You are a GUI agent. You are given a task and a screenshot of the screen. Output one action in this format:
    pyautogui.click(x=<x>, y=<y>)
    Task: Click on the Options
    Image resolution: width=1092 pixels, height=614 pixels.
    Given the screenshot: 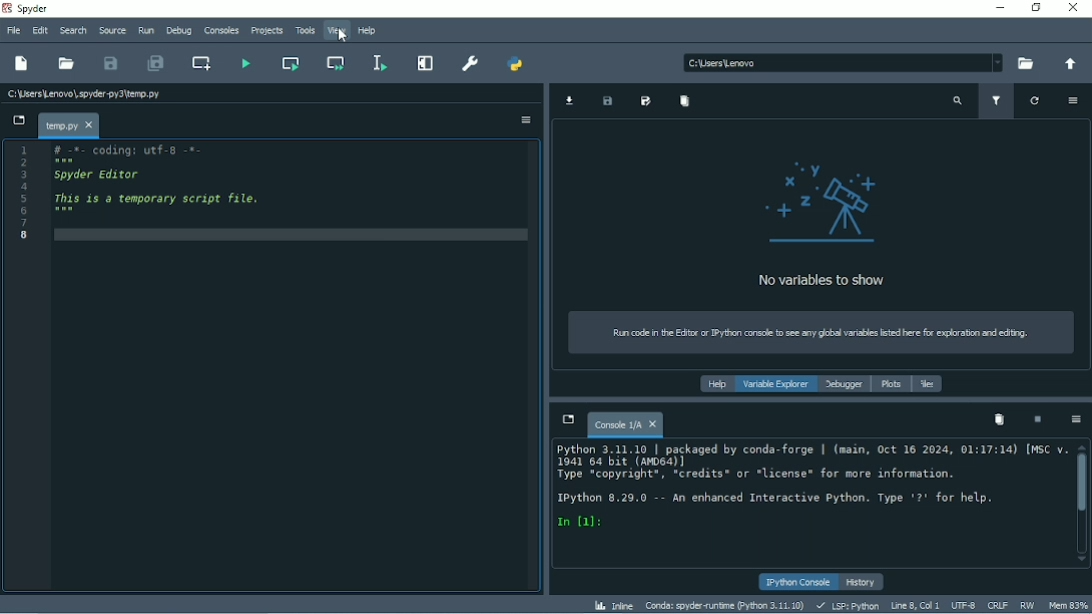 What is the action you would take?
    pyautogui.click(x=526, y=120)
    